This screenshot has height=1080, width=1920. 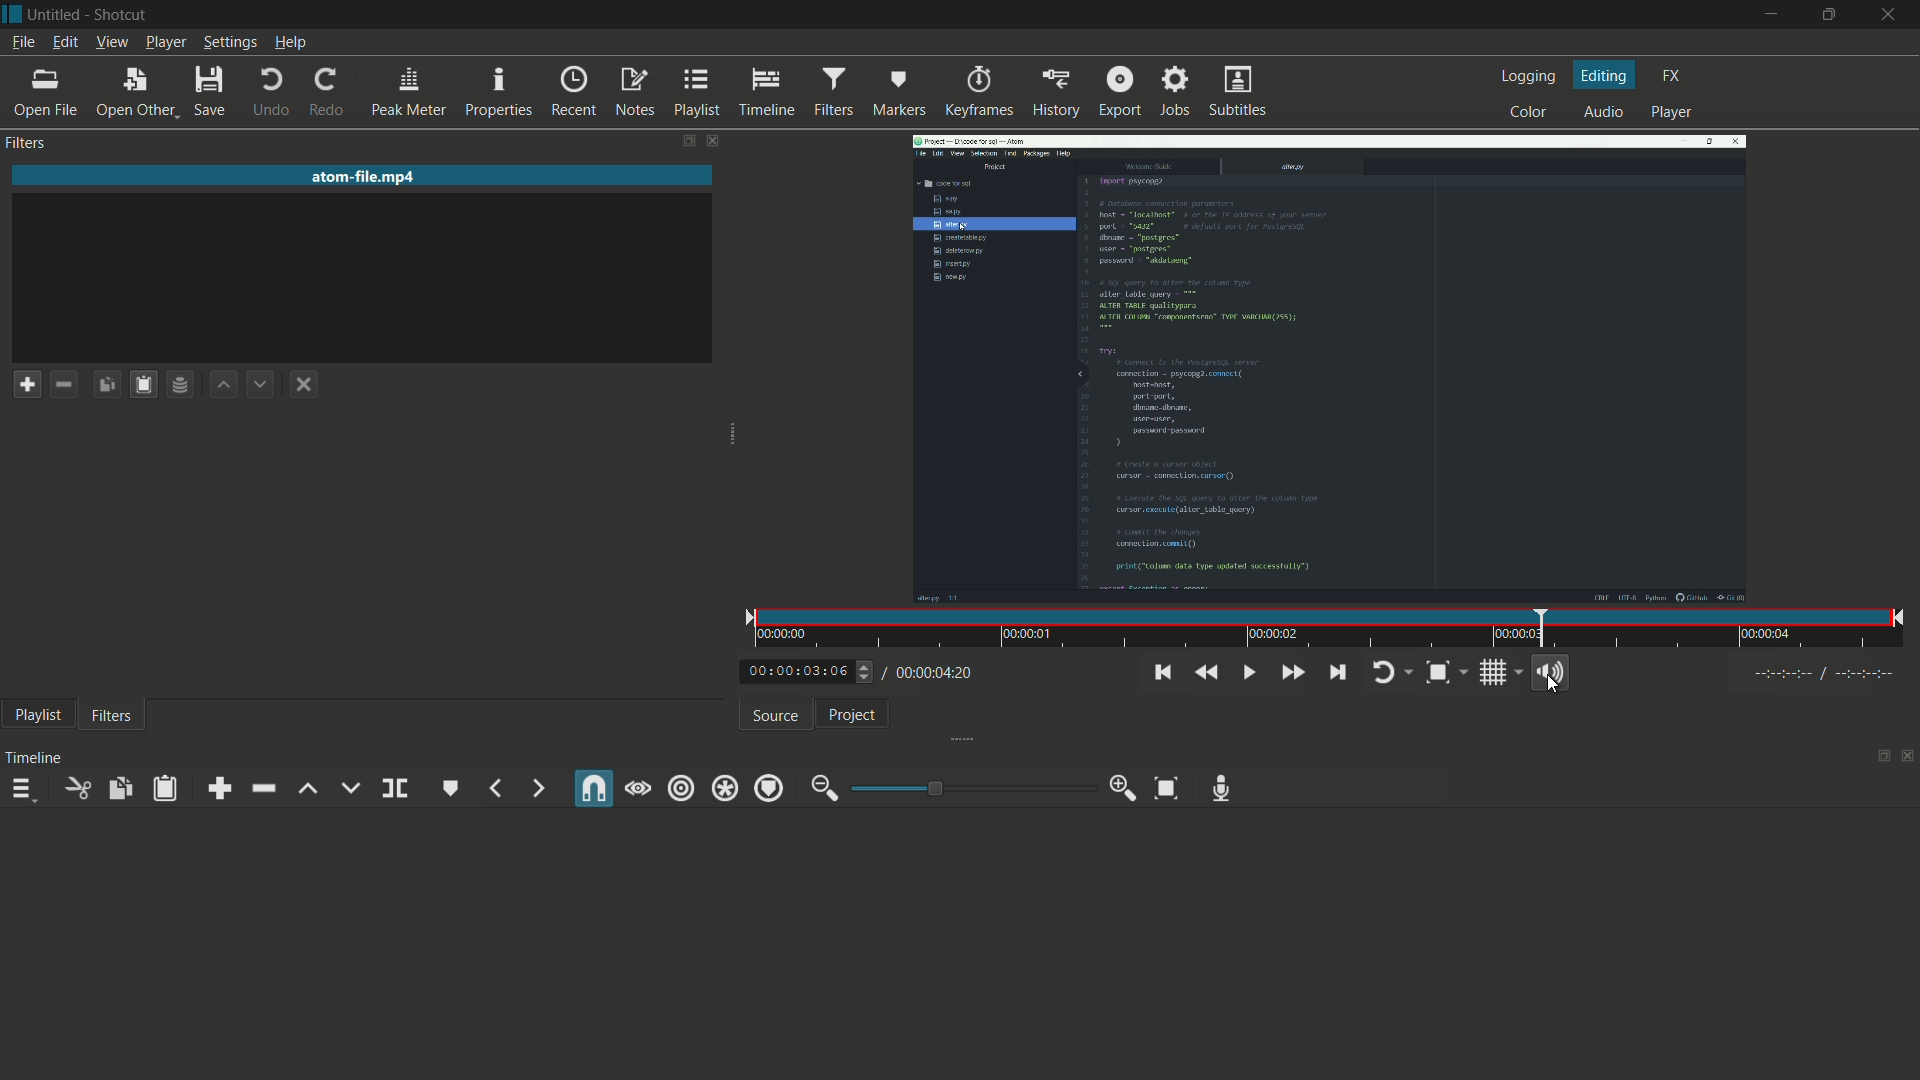 What do you see at coordinates (218, 788) in the screenshot?
I see `append` at bounding box center [218, 788].